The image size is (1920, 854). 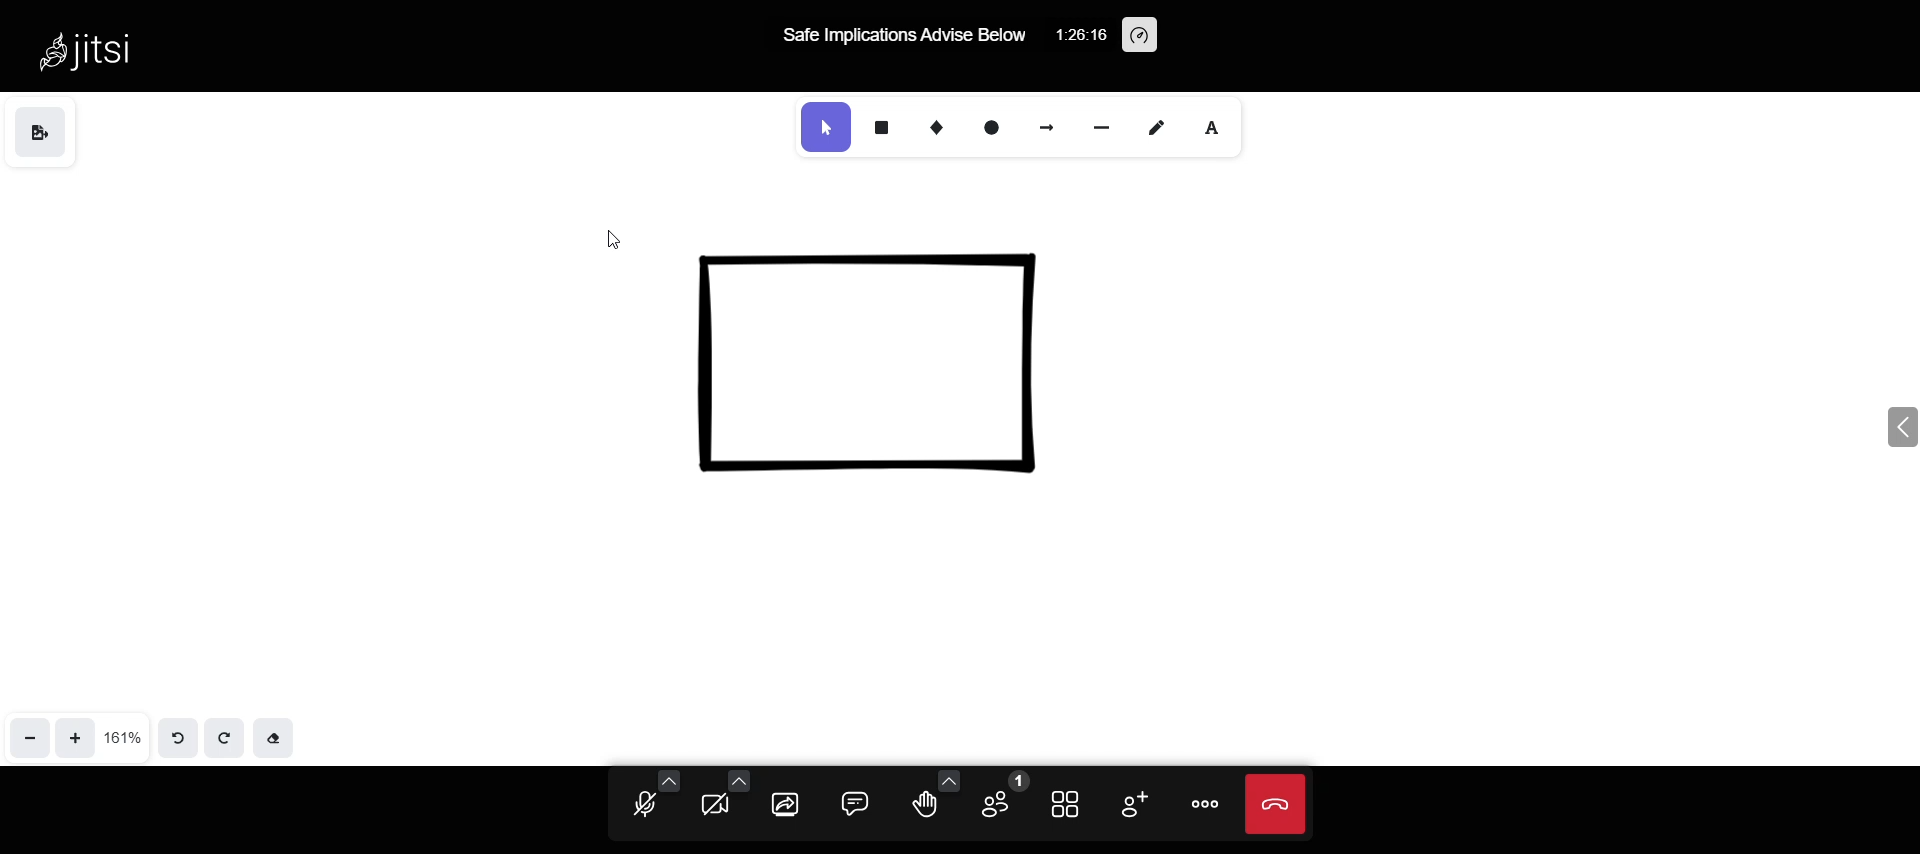 What do you see at coordinates (1044, 128) in the screenshot?
I see `arraw` at bounding box center [1044, 128].